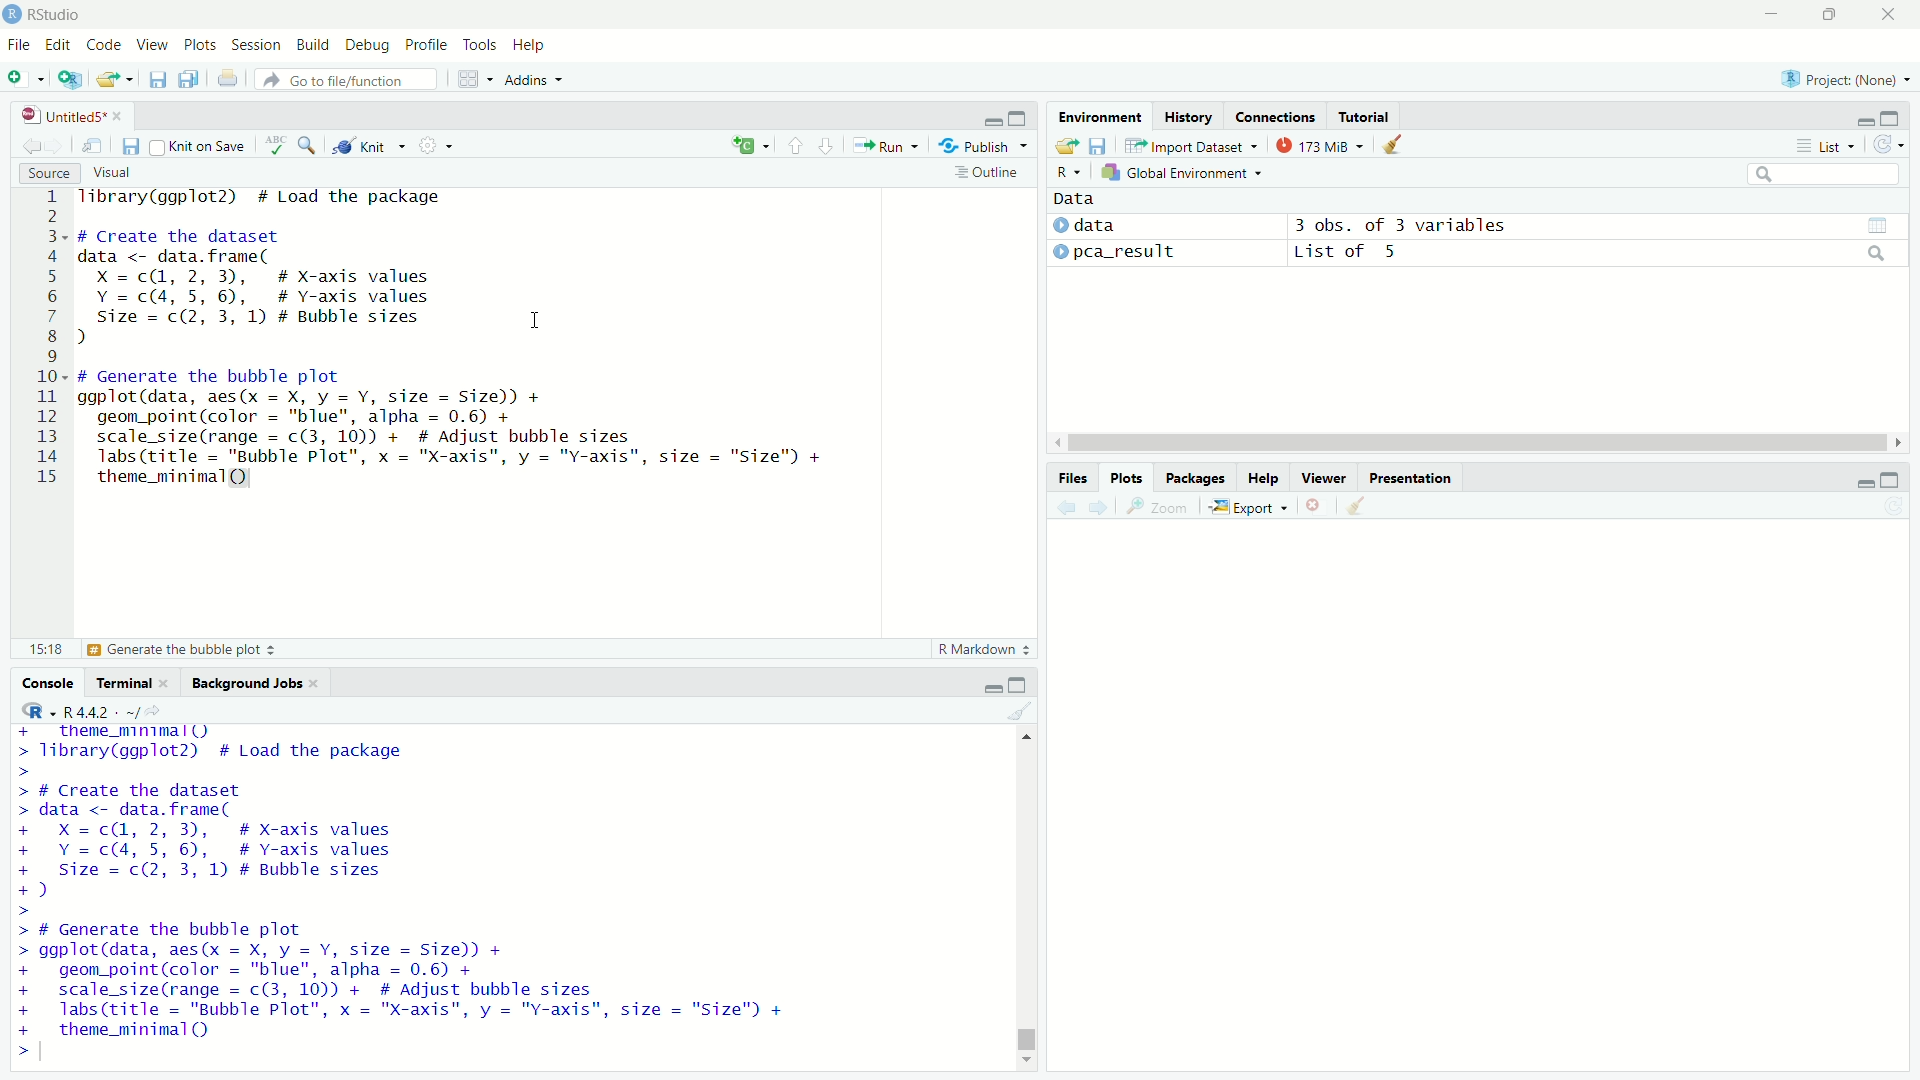 This screenshot has height=1080, width=1920. Describe the element at coordinates (1119, 225) in the screenshot. I see `data 1 : data` at that location.